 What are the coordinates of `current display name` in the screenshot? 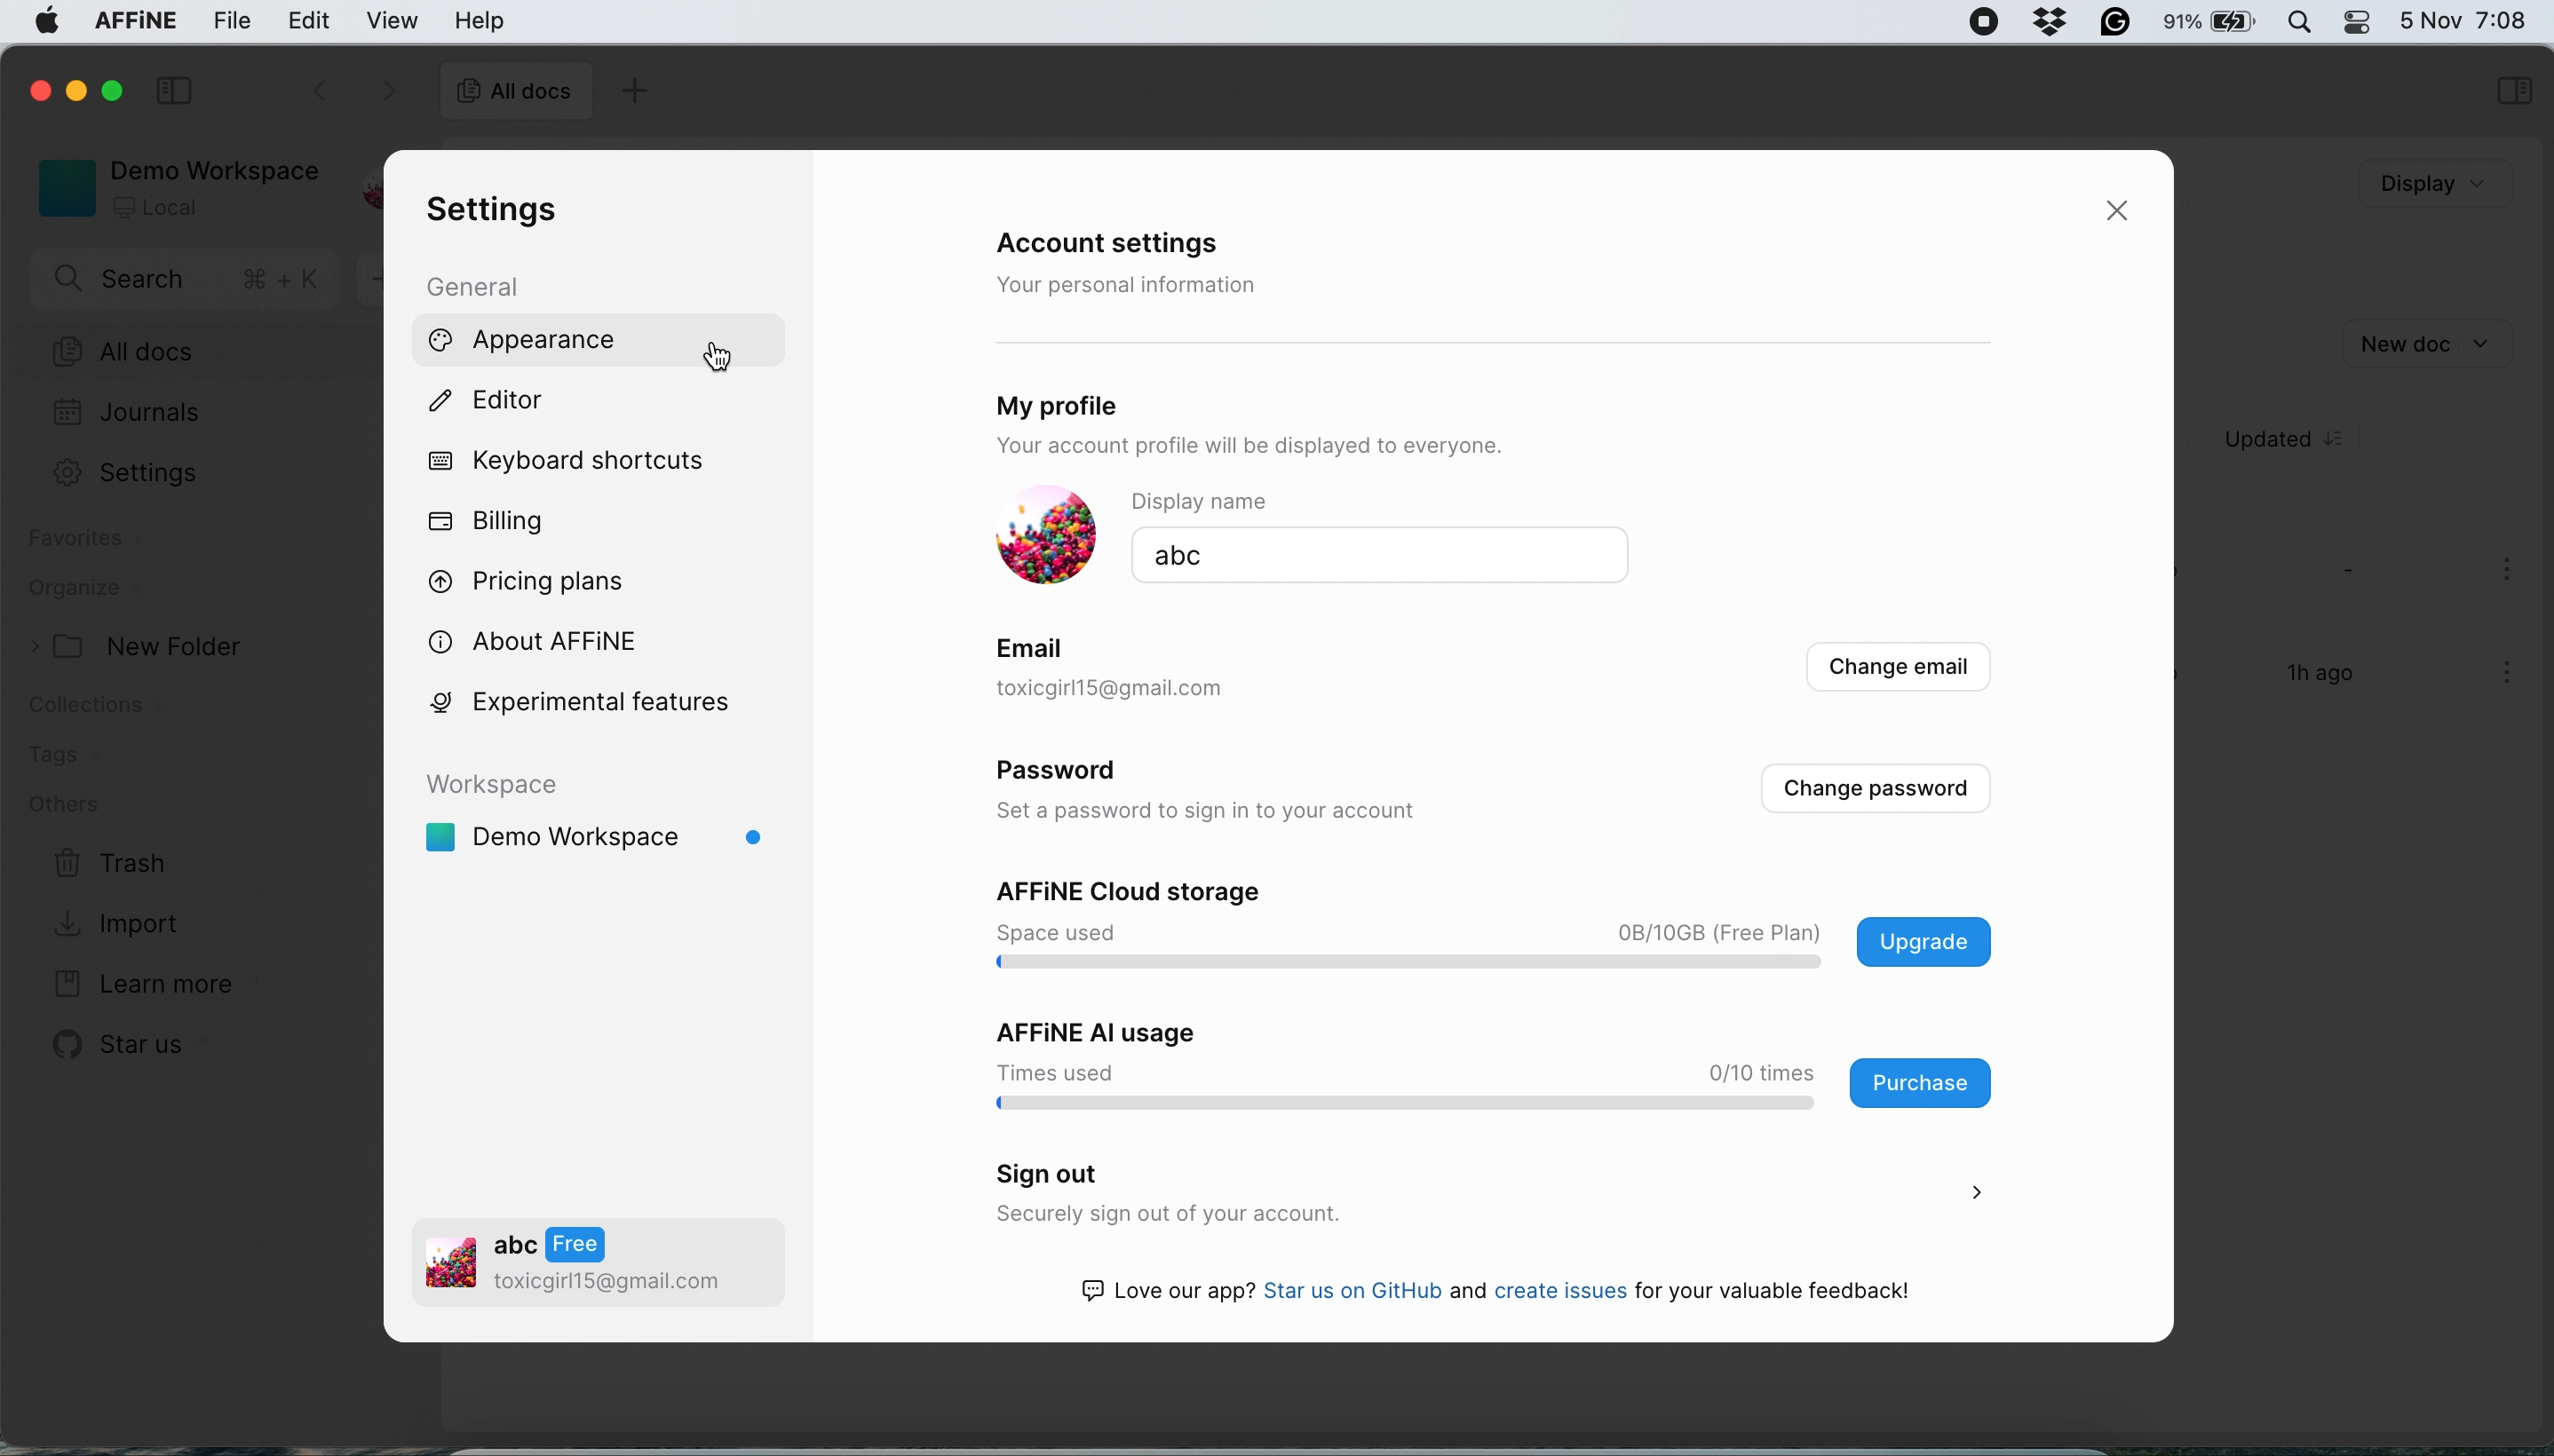 It's located at (1383, 558).